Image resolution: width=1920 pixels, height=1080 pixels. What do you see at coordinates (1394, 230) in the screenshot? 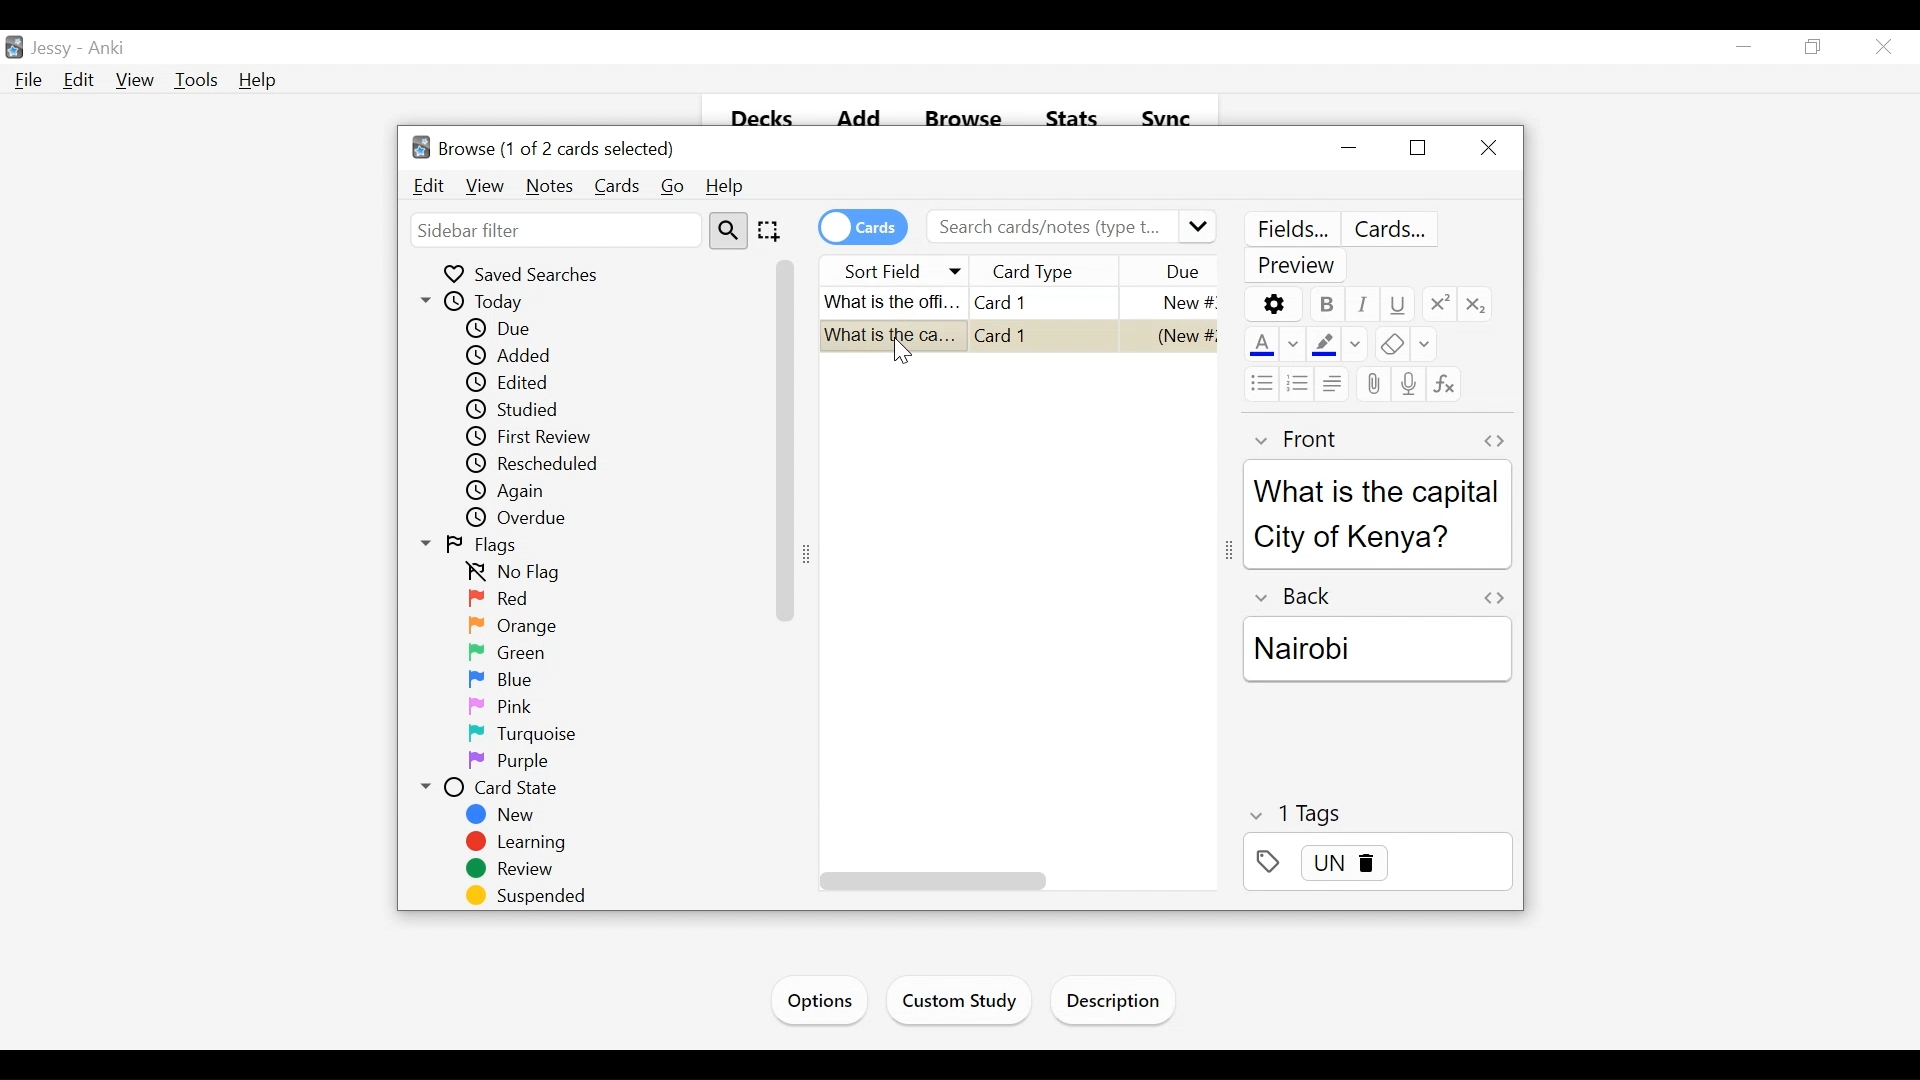
I see `customize card Template` at bounding box center [1394, 230].